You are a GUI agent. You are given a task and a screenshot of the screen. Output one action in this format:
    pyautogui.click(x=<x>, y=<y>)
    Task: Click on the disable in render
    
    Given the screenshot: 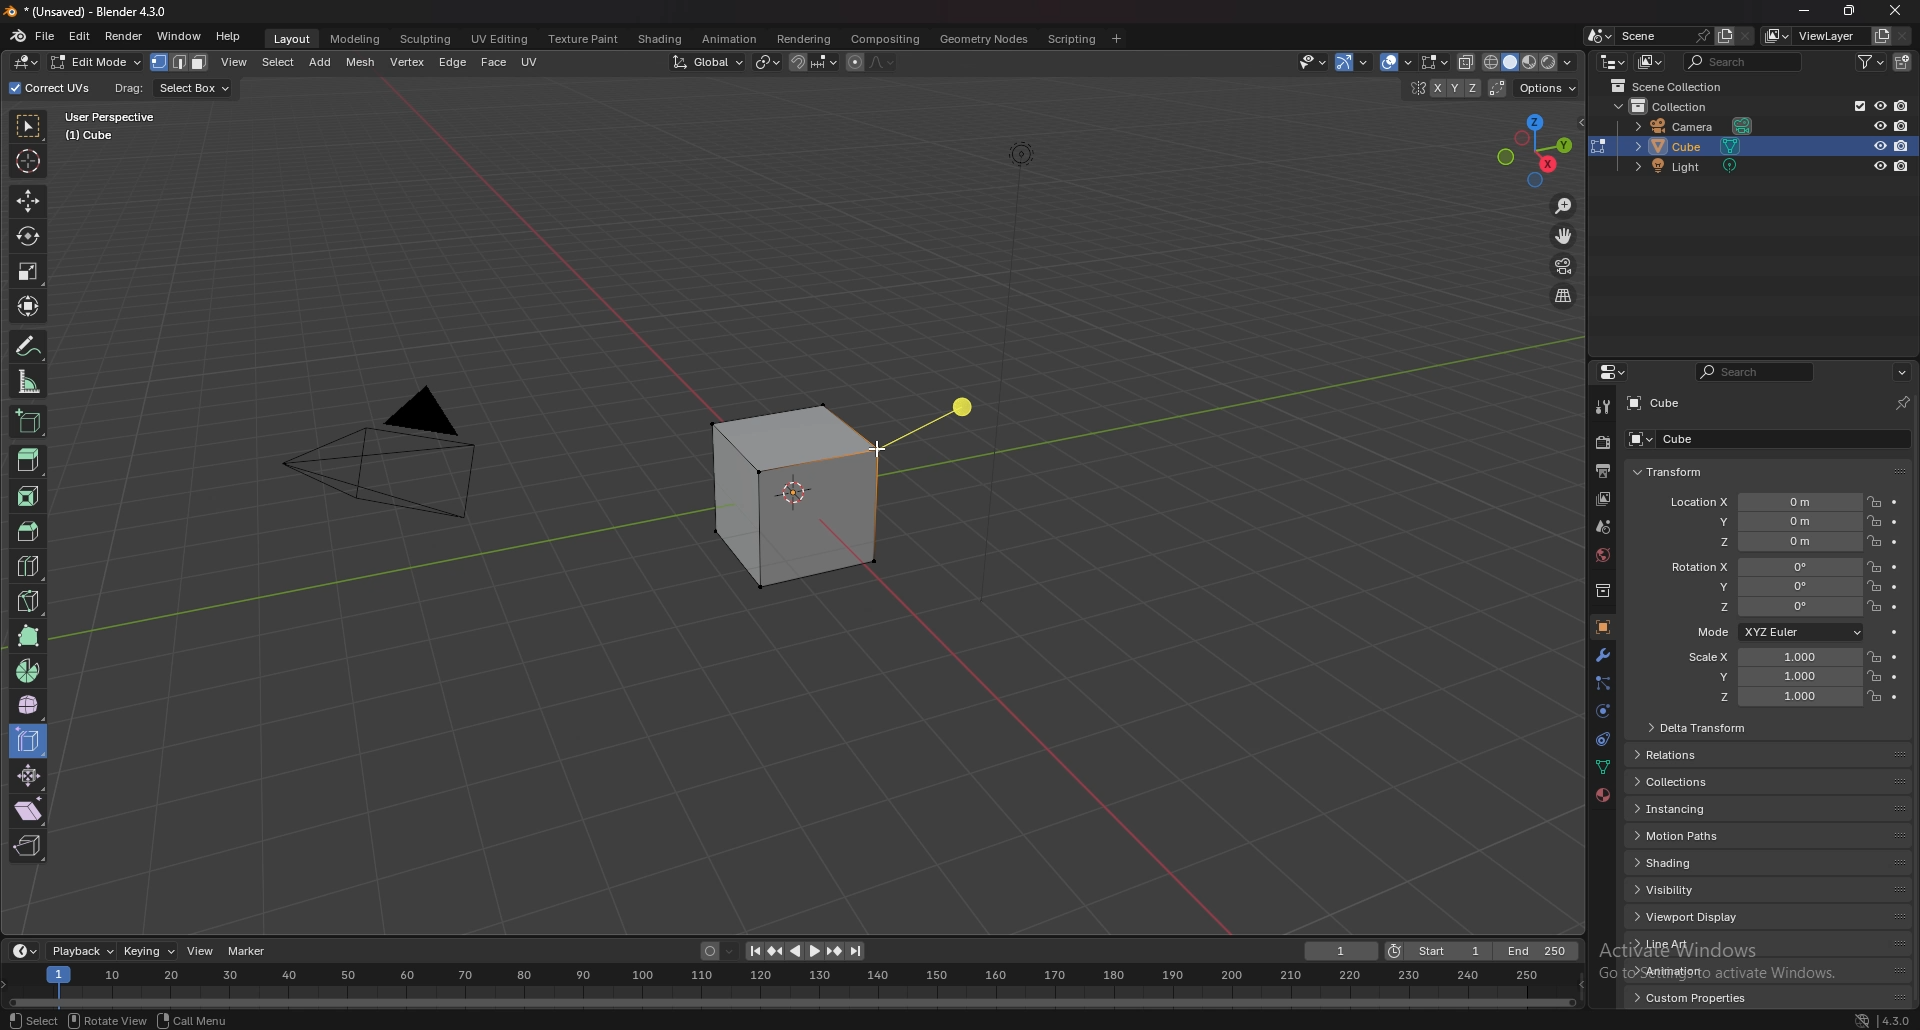 What is the action you would take?
    pyautogui.click(x=1902, y=166)
    